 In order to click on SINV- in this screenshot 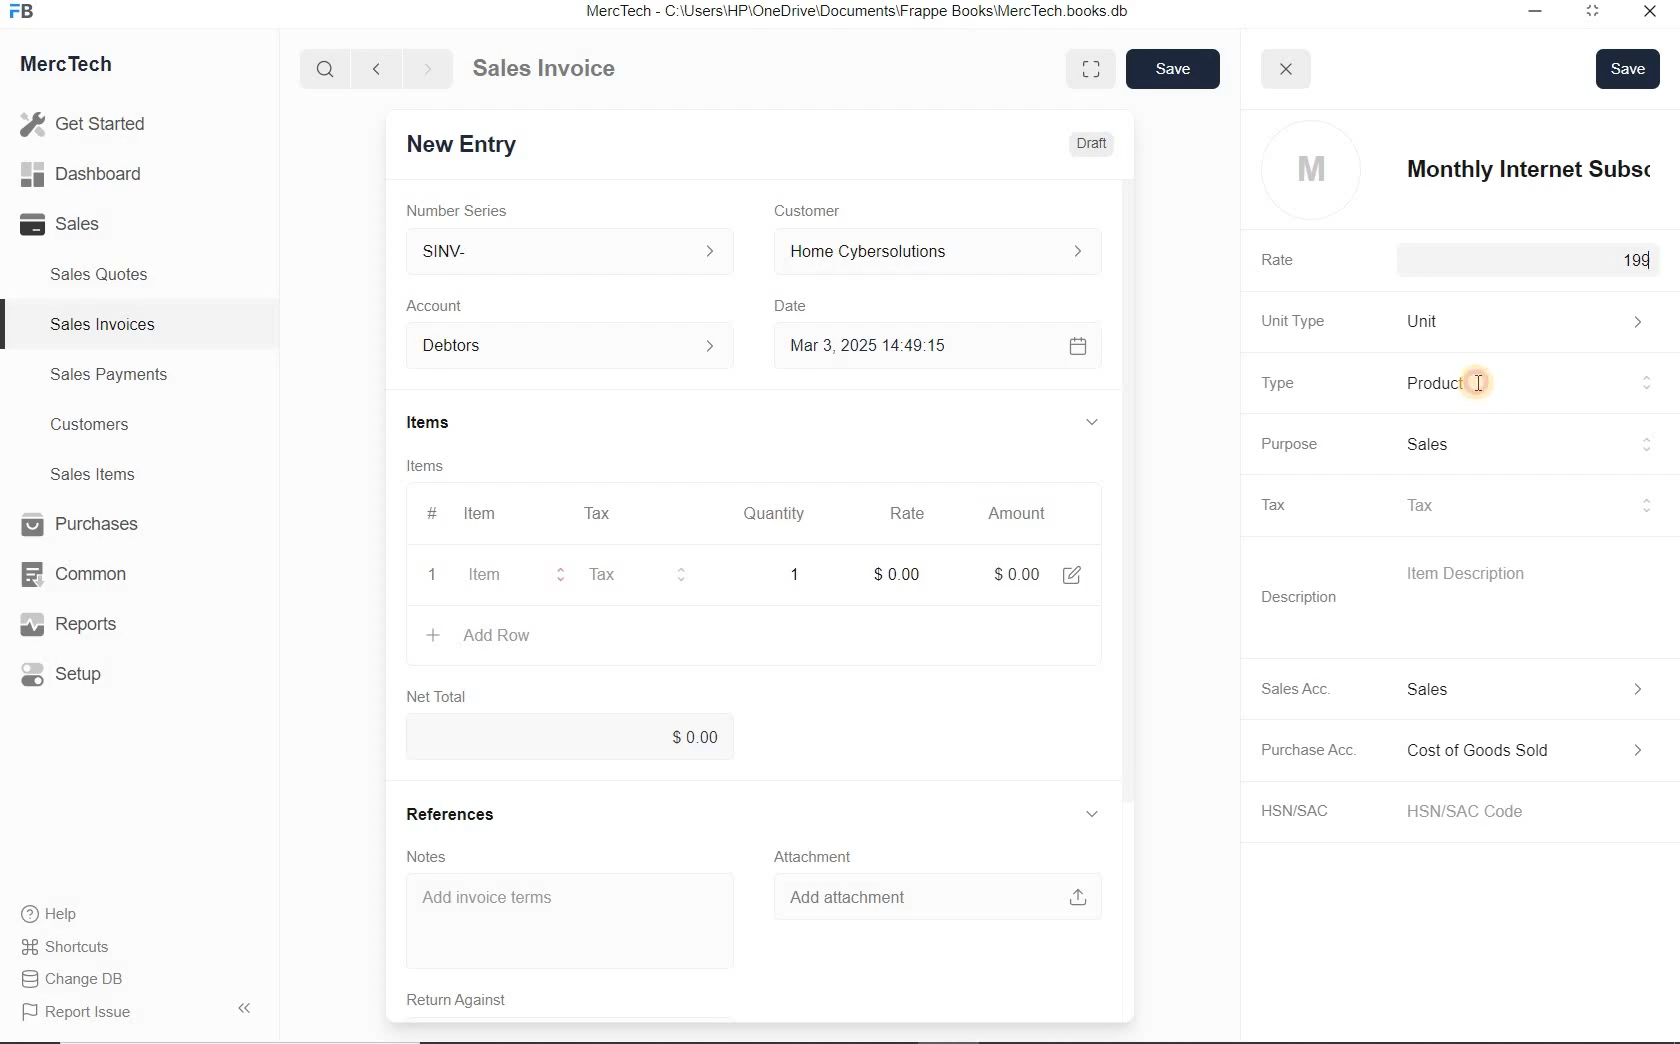, I will do `click(570, 251)`.